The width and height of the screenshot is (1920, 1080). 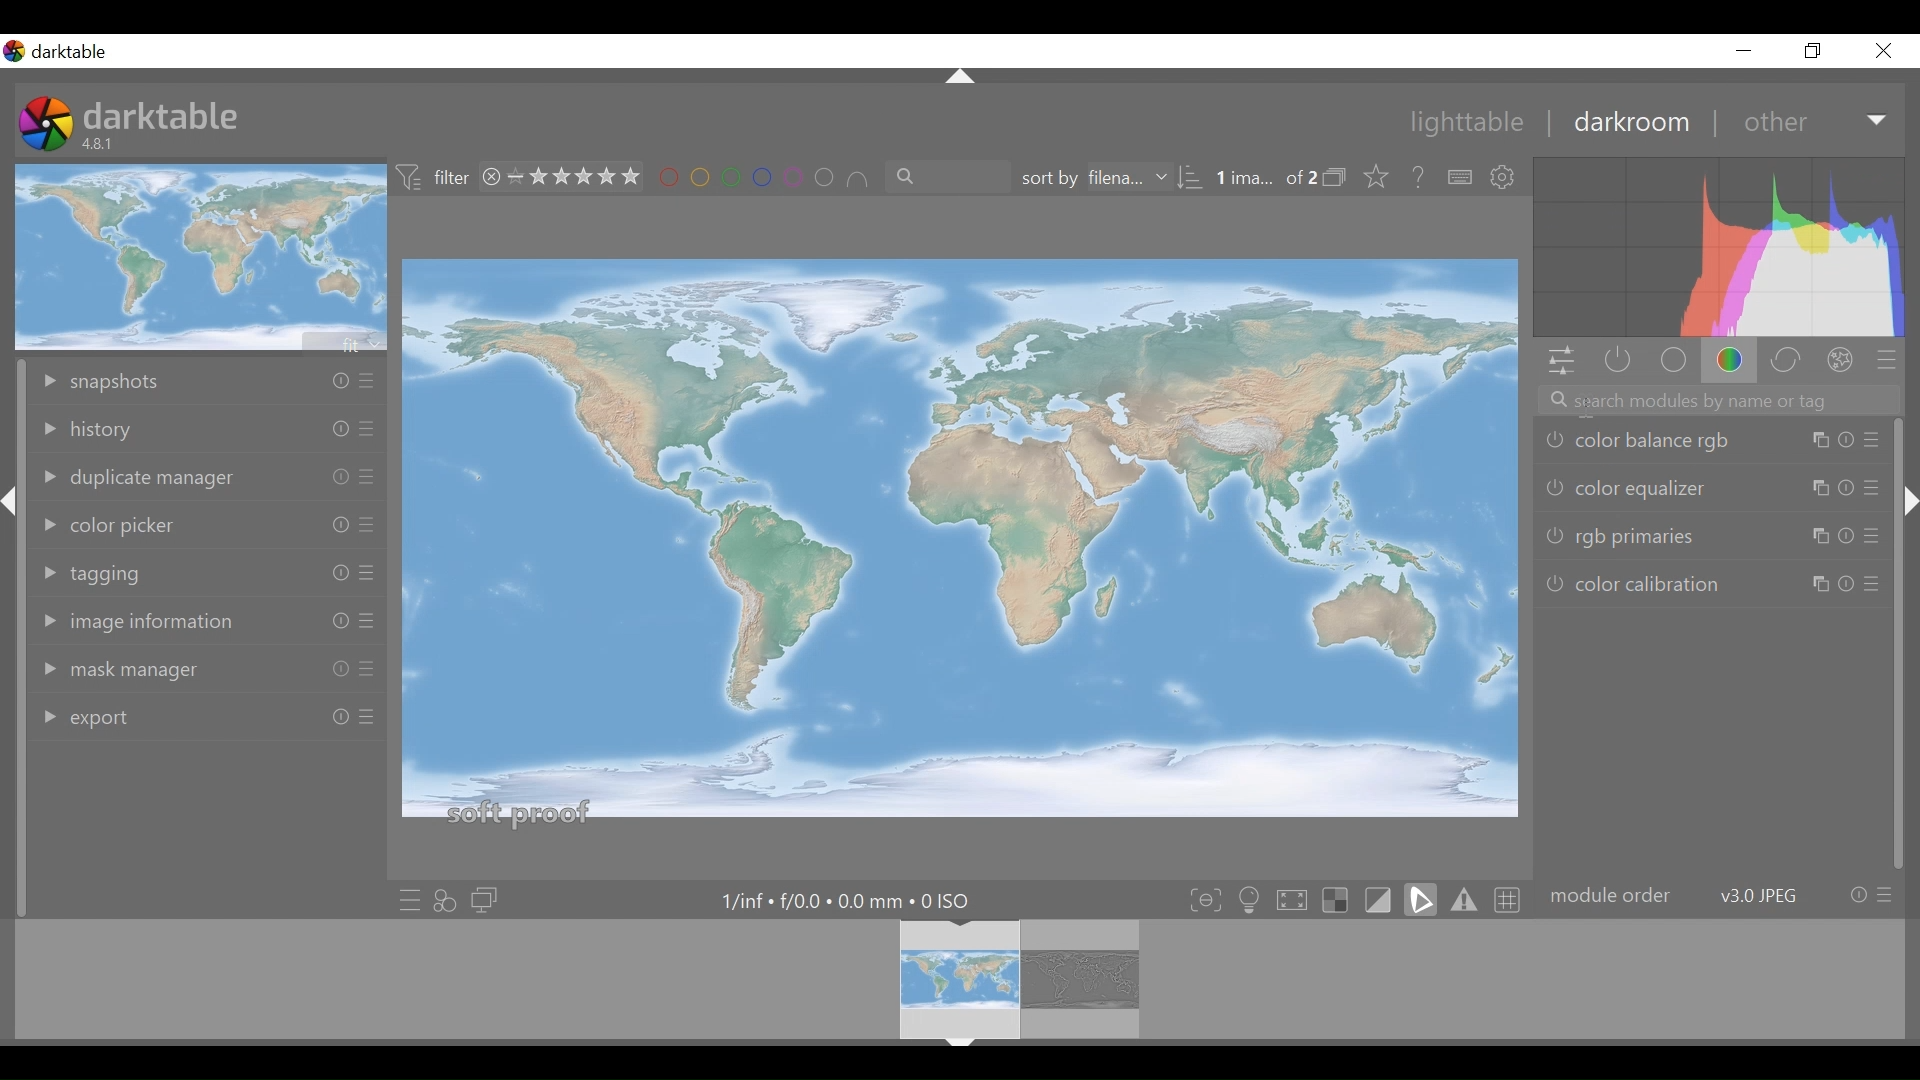 I want to click on rgb pirimaries, so click(x=1711, y=534).